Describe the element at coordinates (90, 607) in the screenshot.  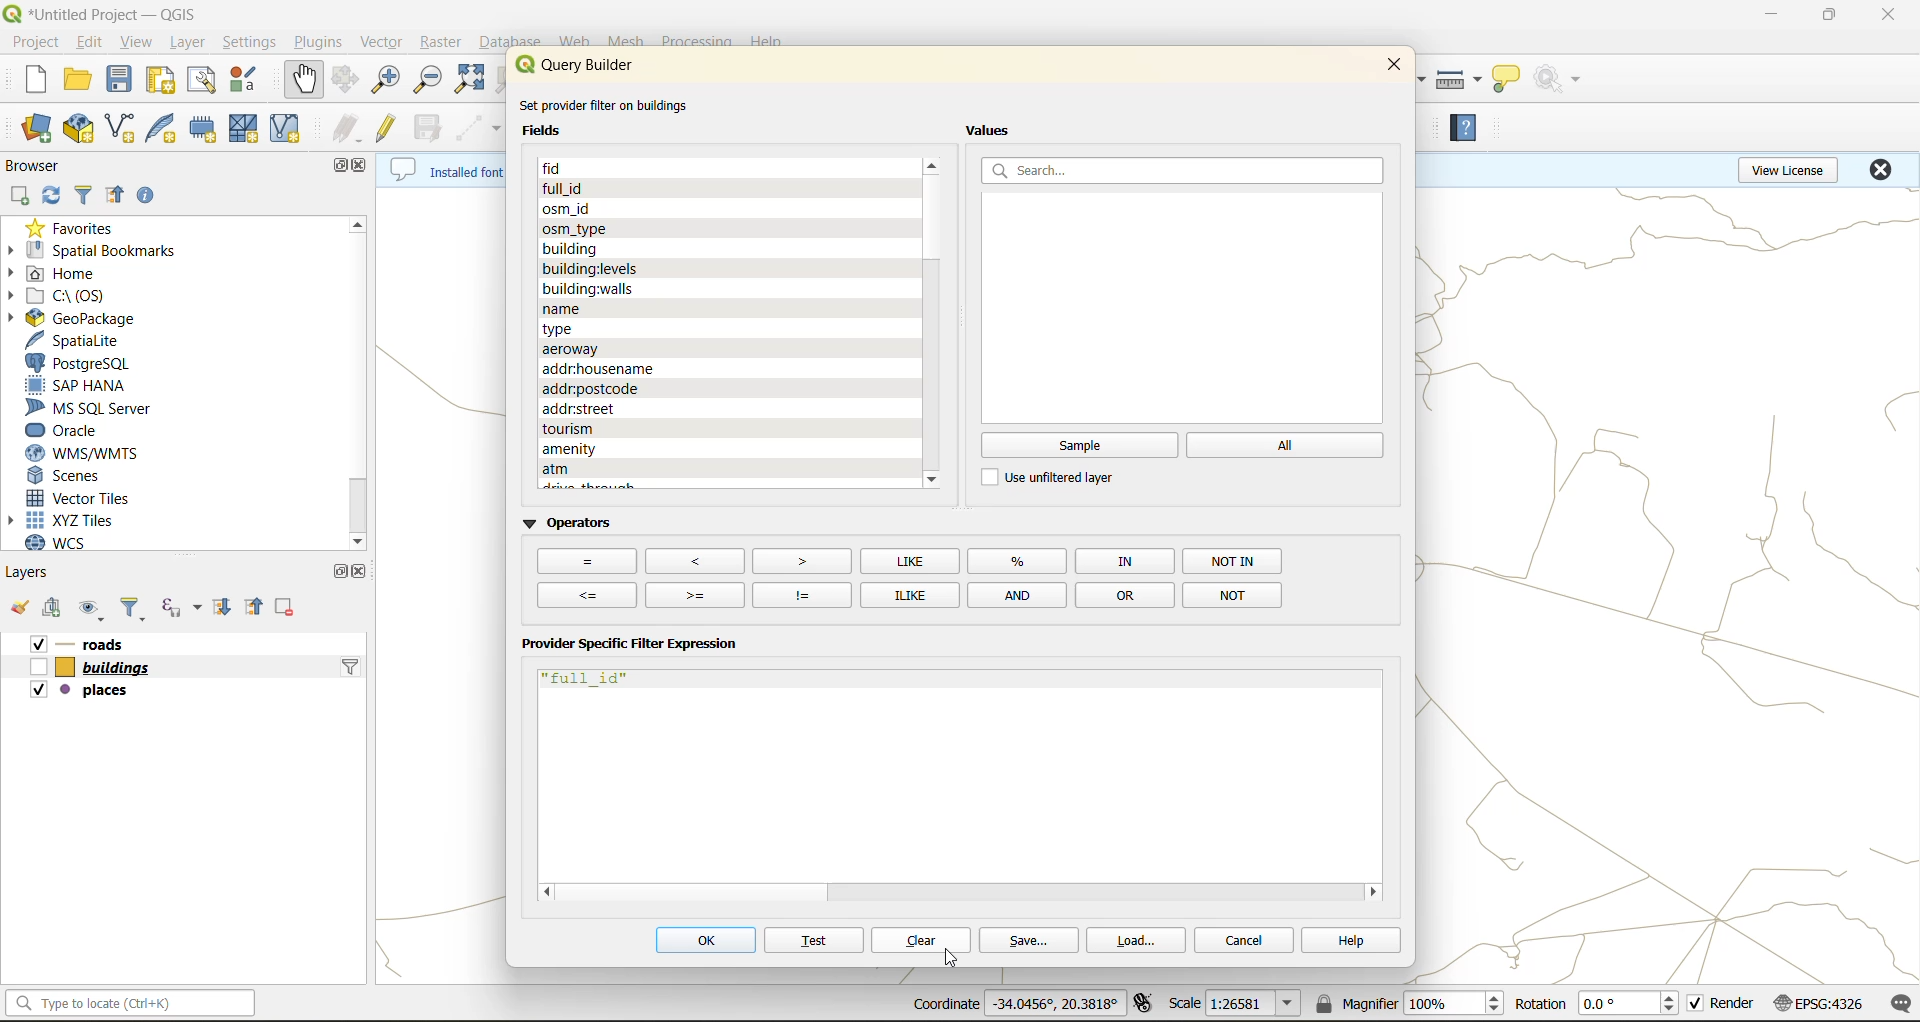
I see `manage map` at that location.